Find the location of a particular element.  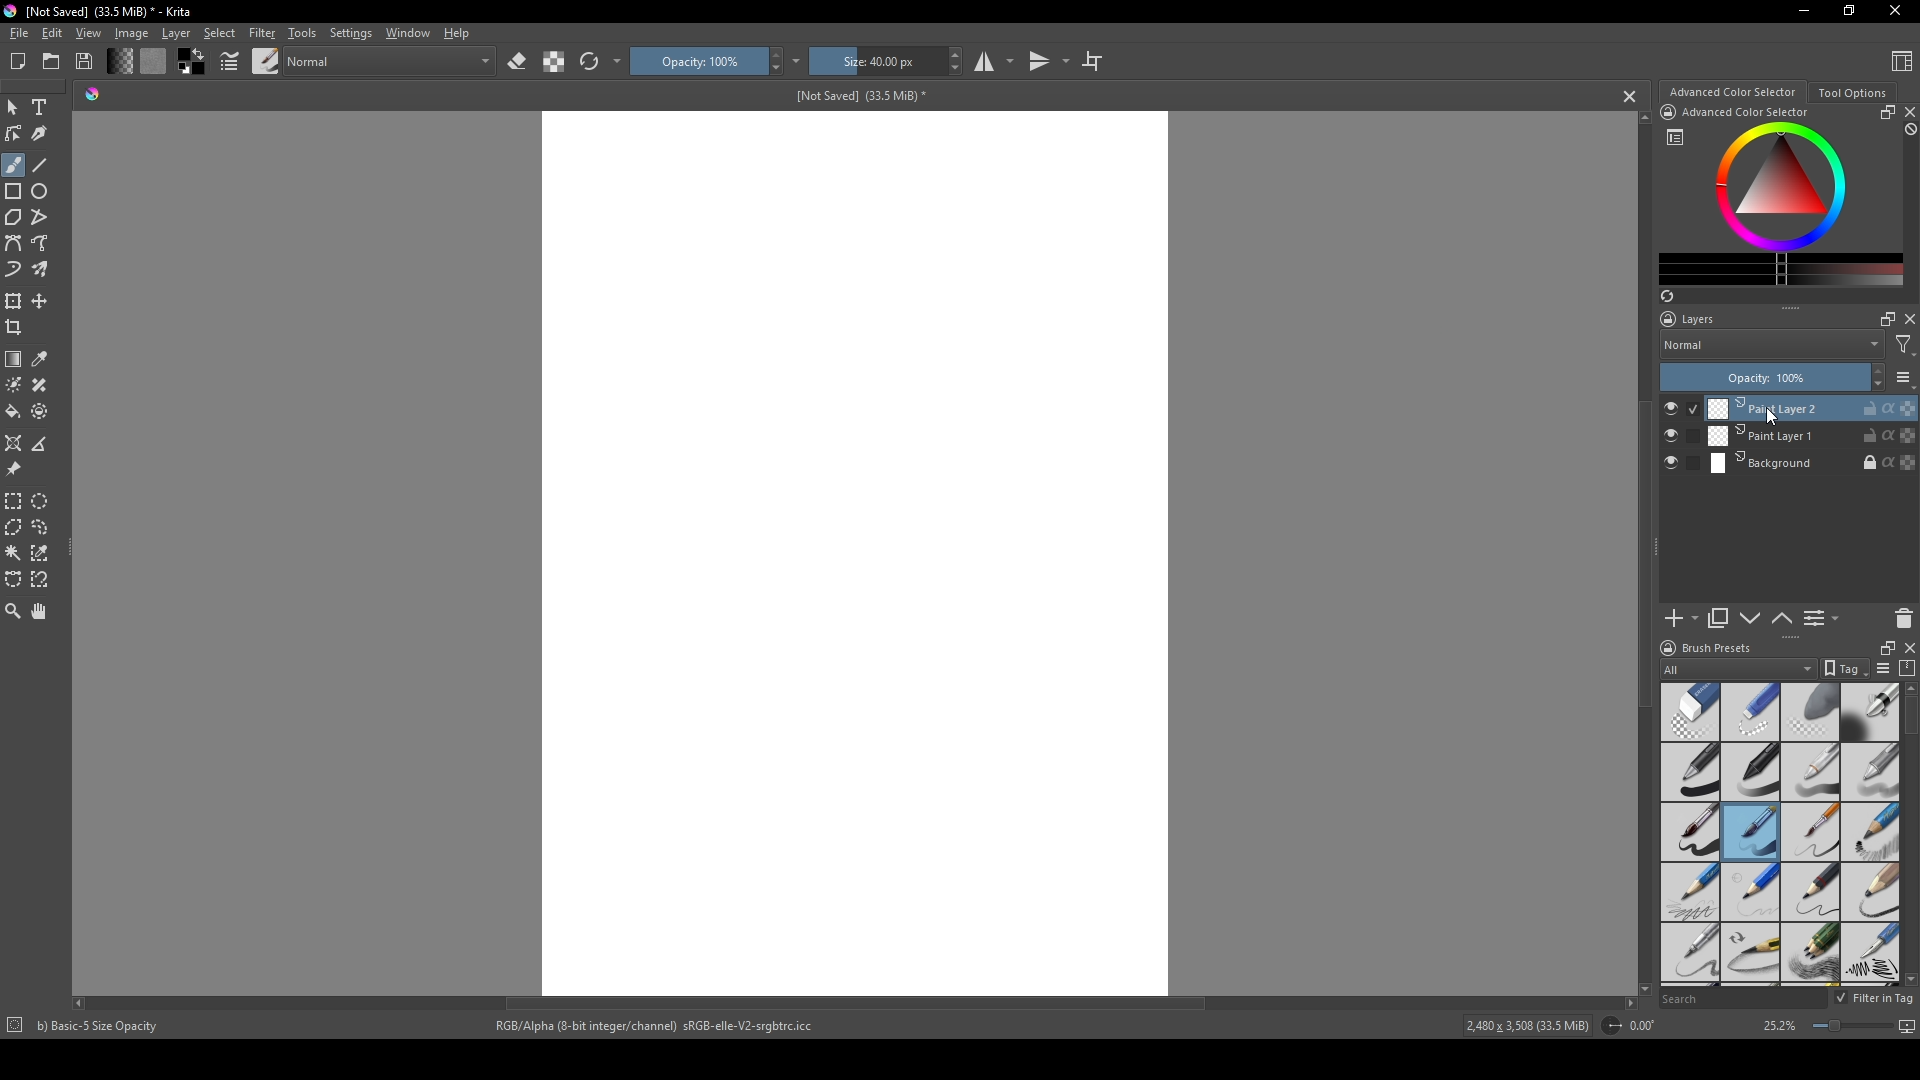

pencils is located at coordinates (1809, 954).